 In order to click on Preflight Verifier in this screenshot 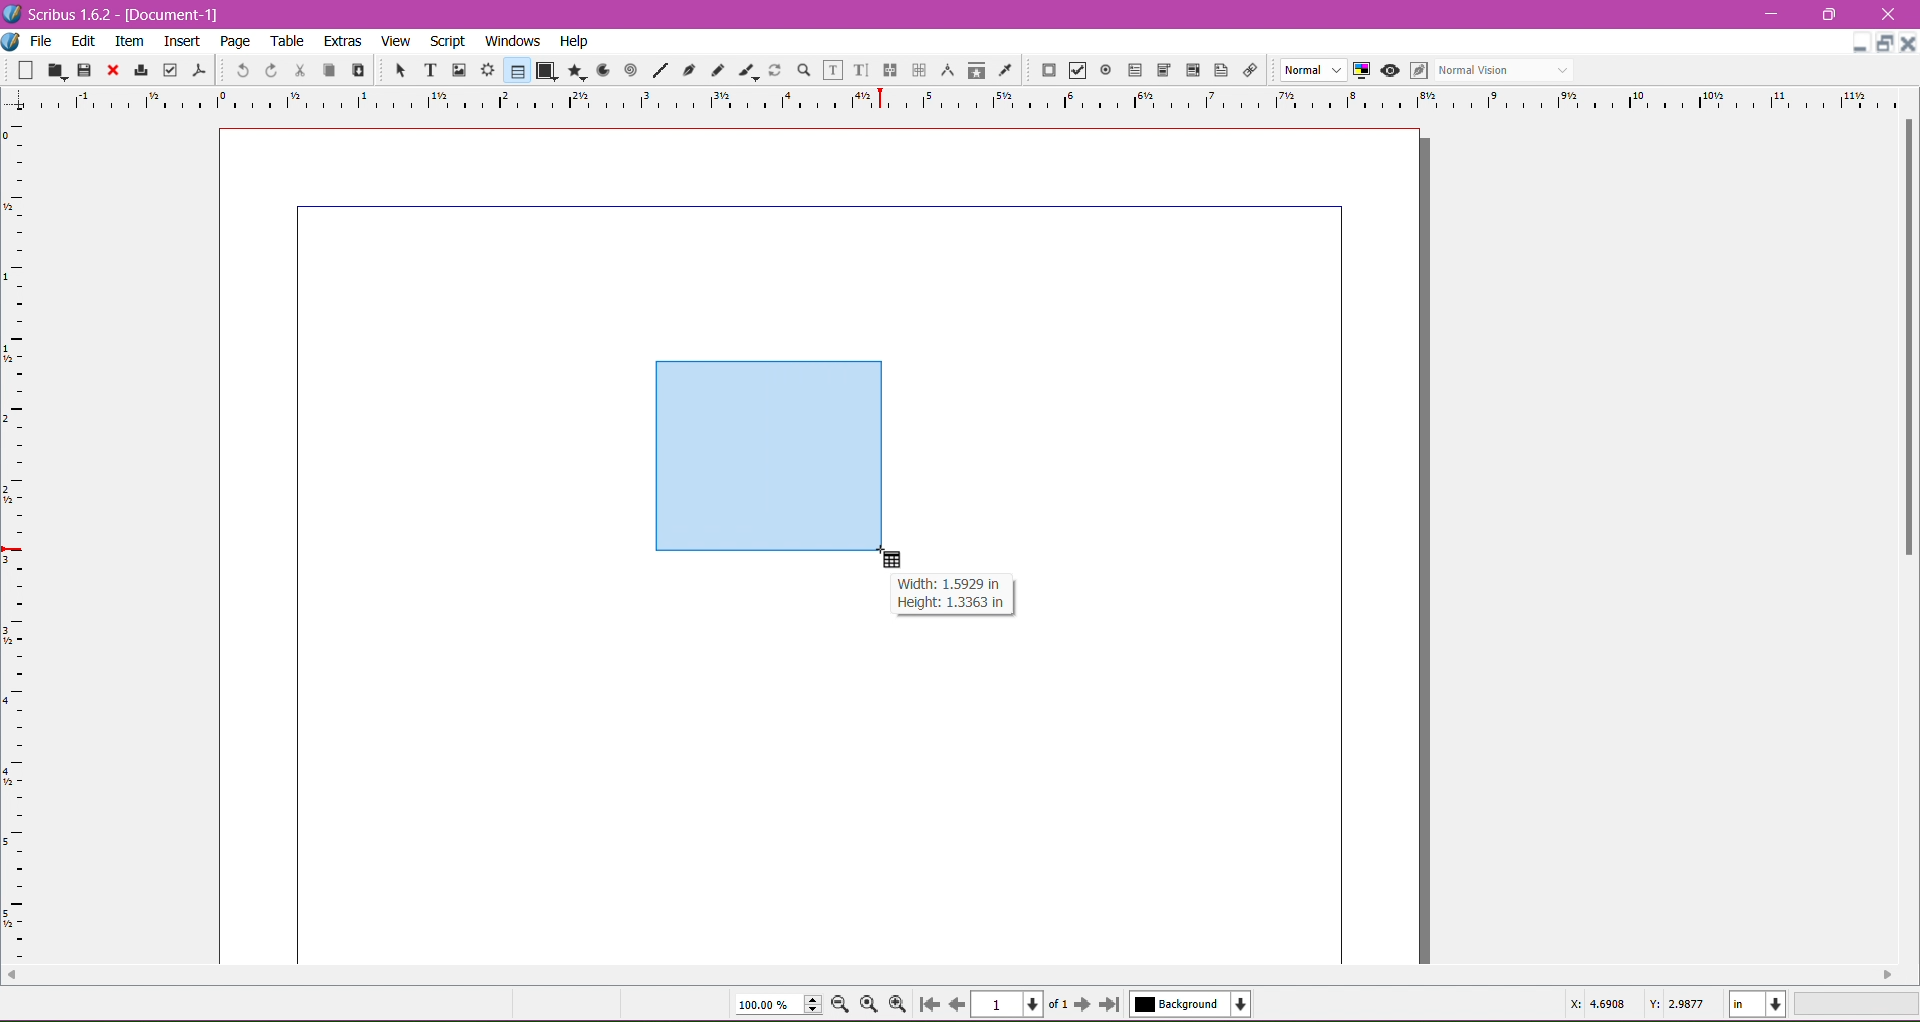, I will do `click(170, 66)`.